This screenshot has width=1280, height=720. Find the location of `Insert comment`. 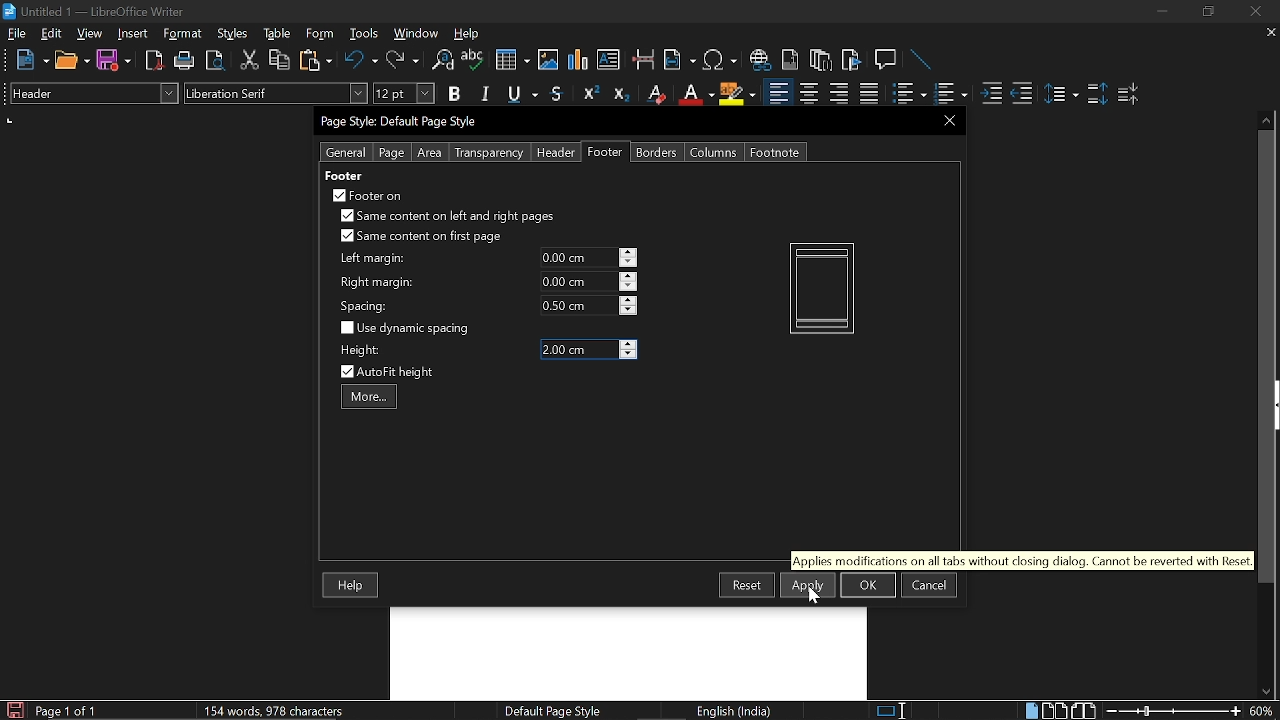

Insert comment is located at coordinates (888, 60).